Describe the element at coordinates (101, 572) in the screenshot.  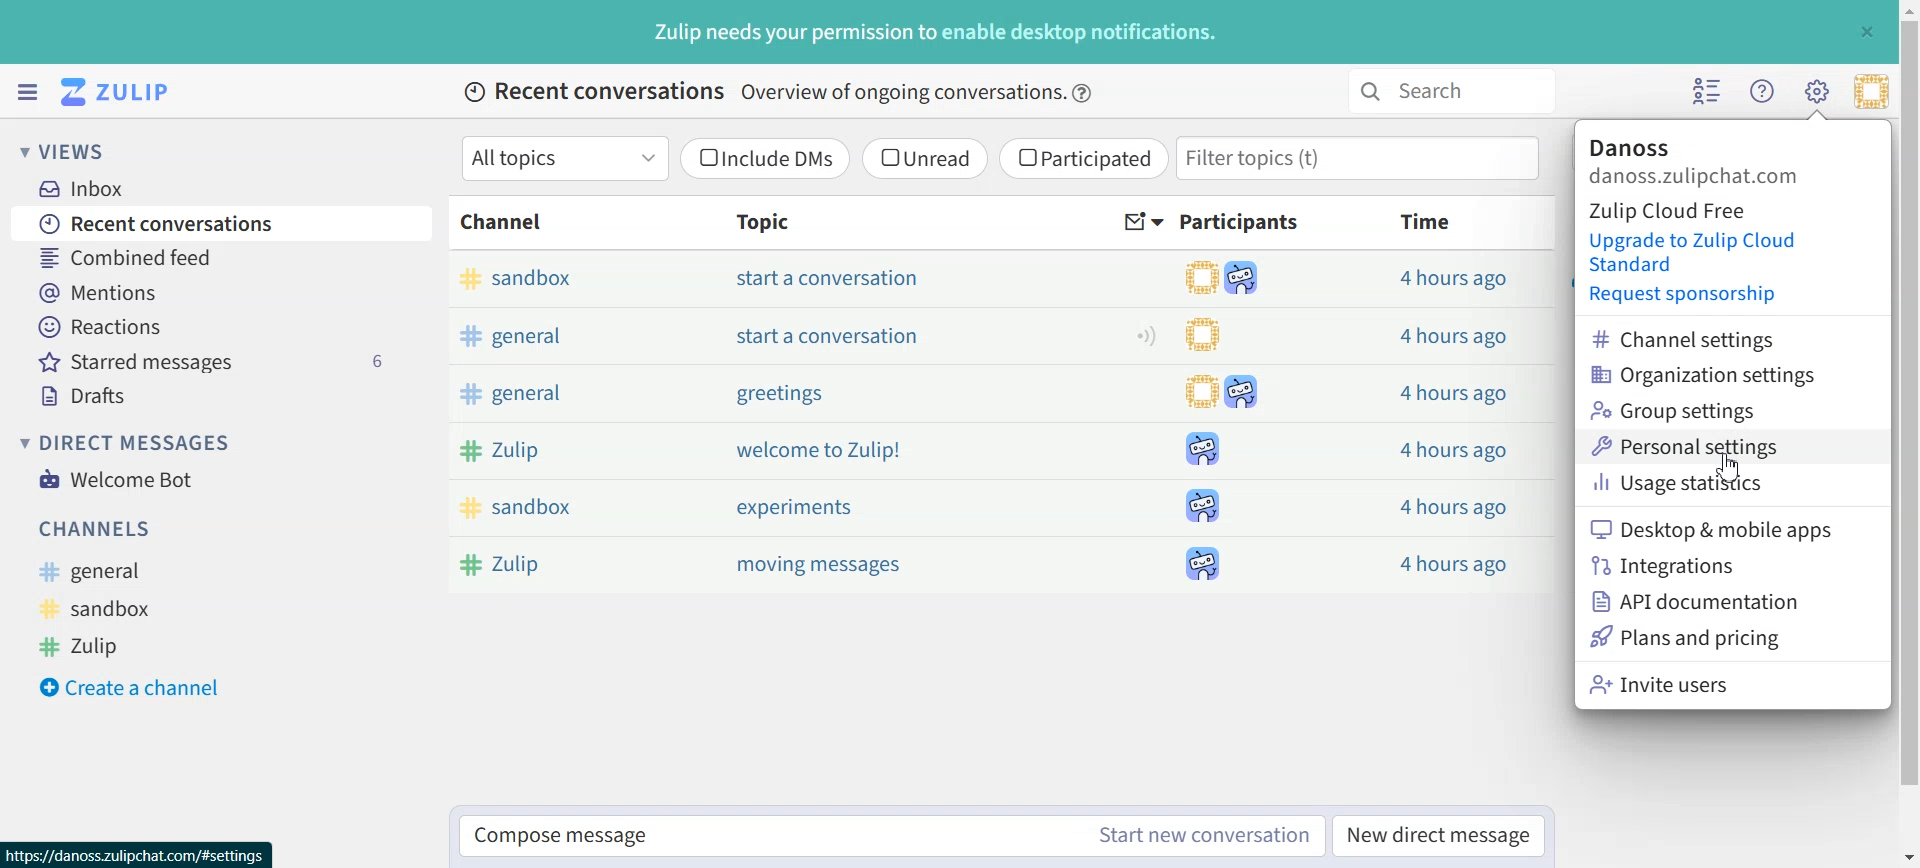
I see `#general` at that location.